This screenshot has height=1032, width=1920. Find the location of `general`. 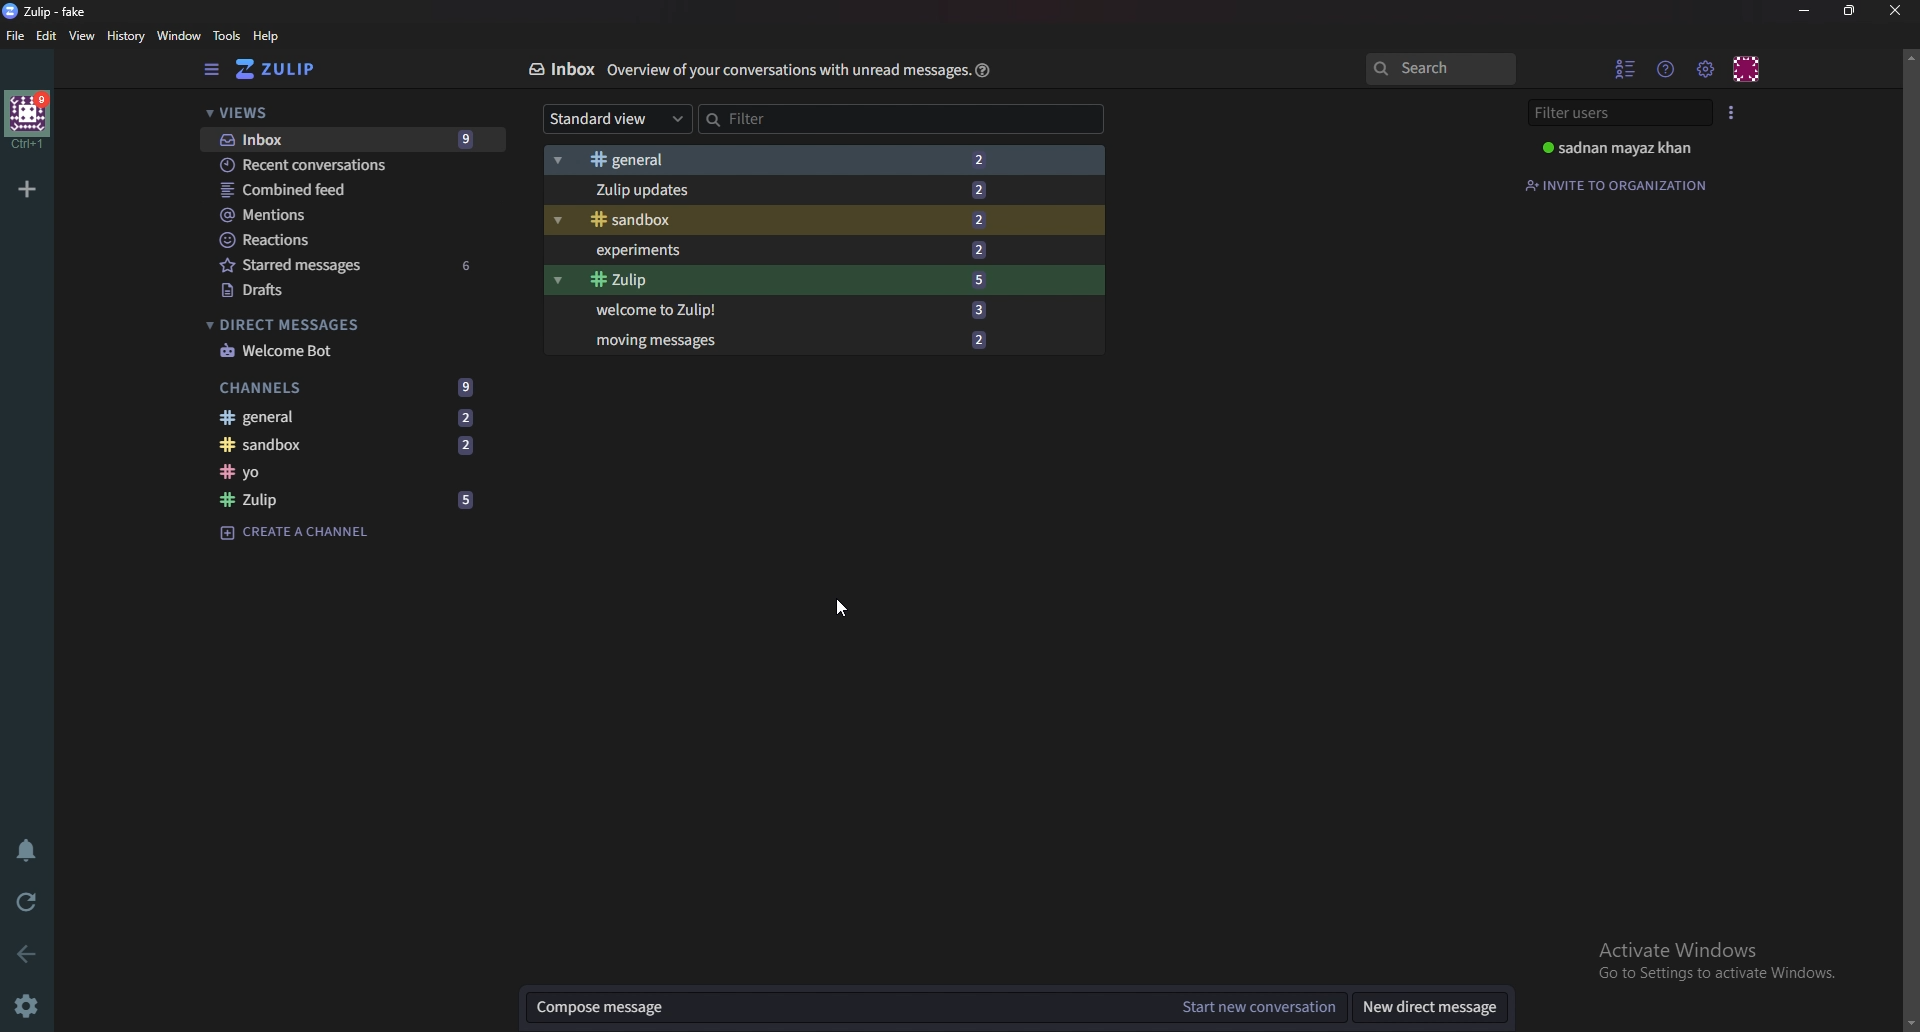

general is located at coordinates (779, 160).